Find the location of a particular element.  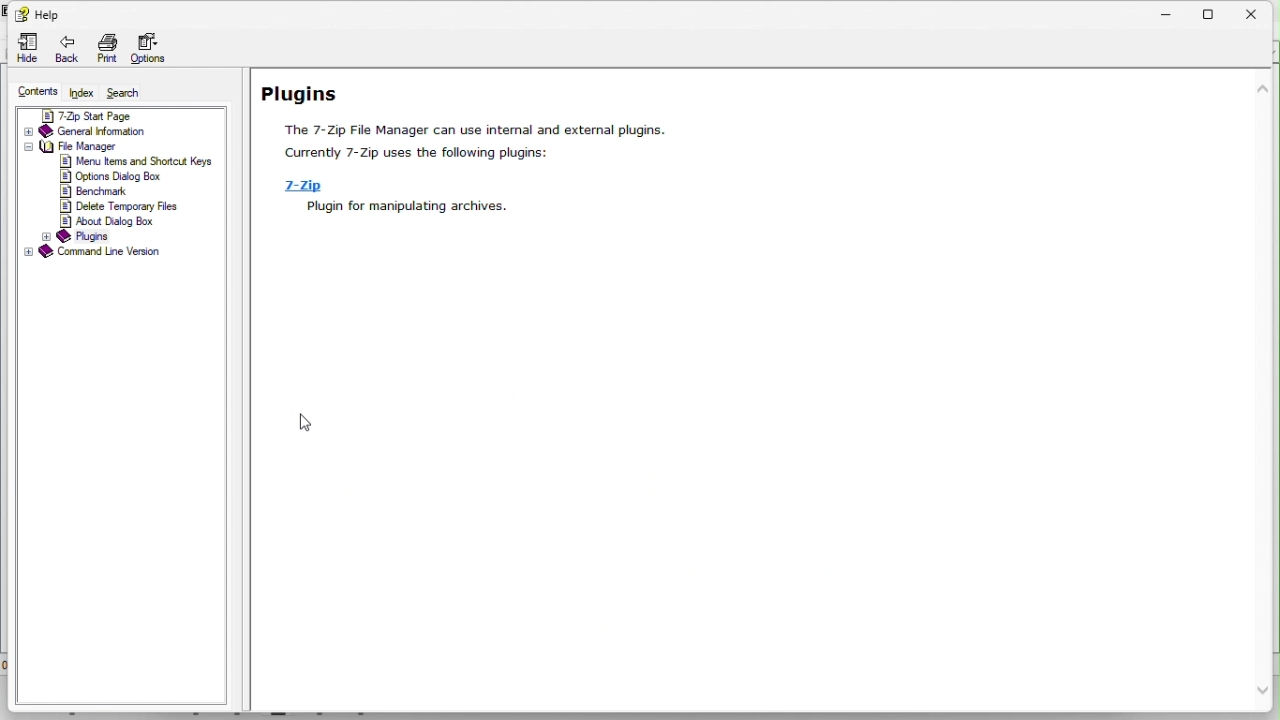

scroll down is located at coordinates (1263, 692).